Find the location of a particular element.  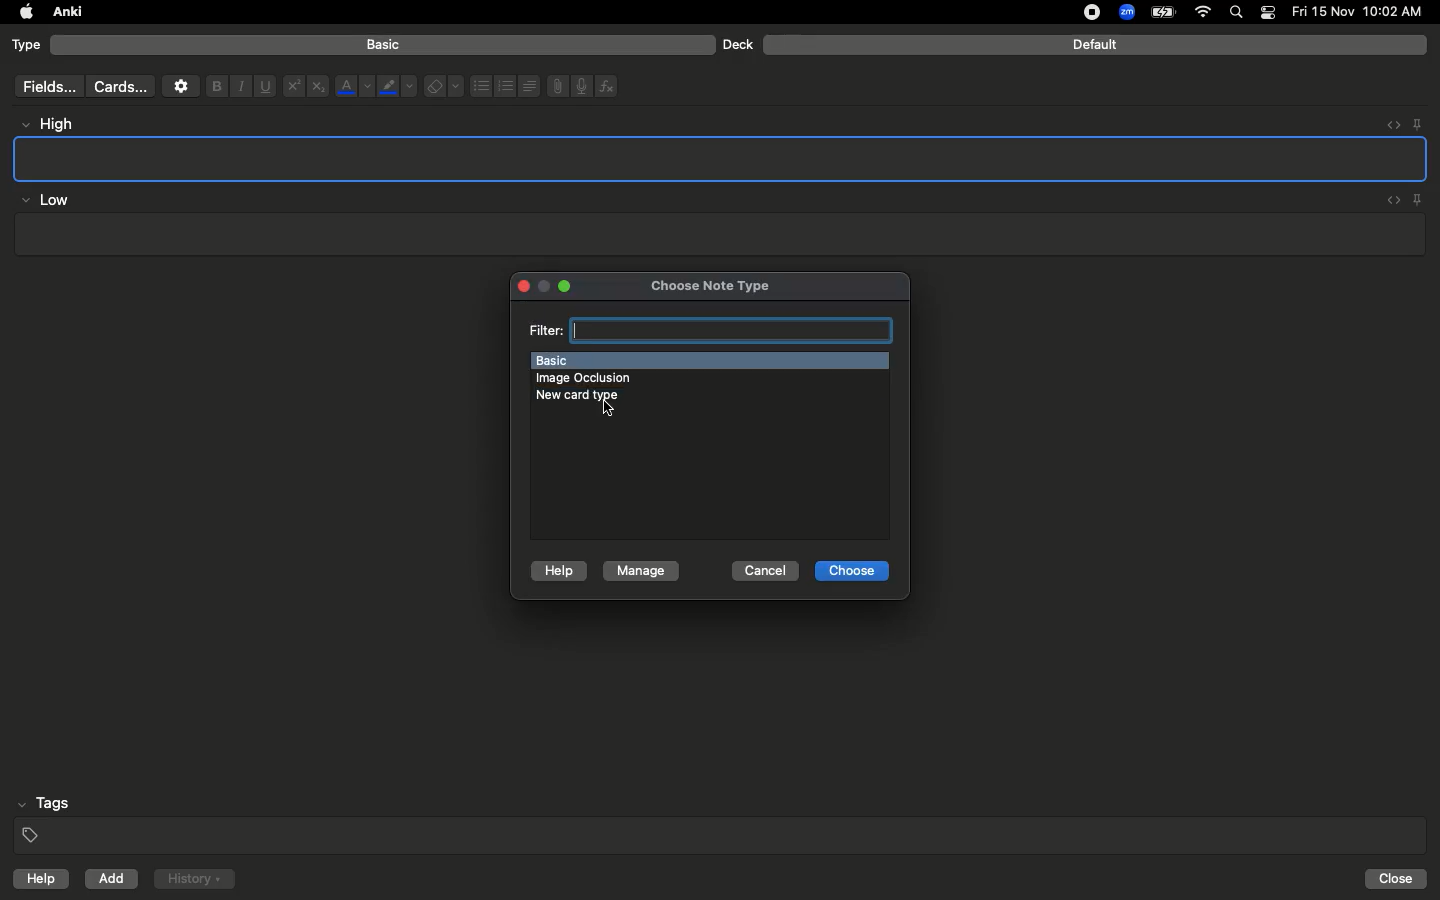

date and time is located at coordinates (1363, 11).